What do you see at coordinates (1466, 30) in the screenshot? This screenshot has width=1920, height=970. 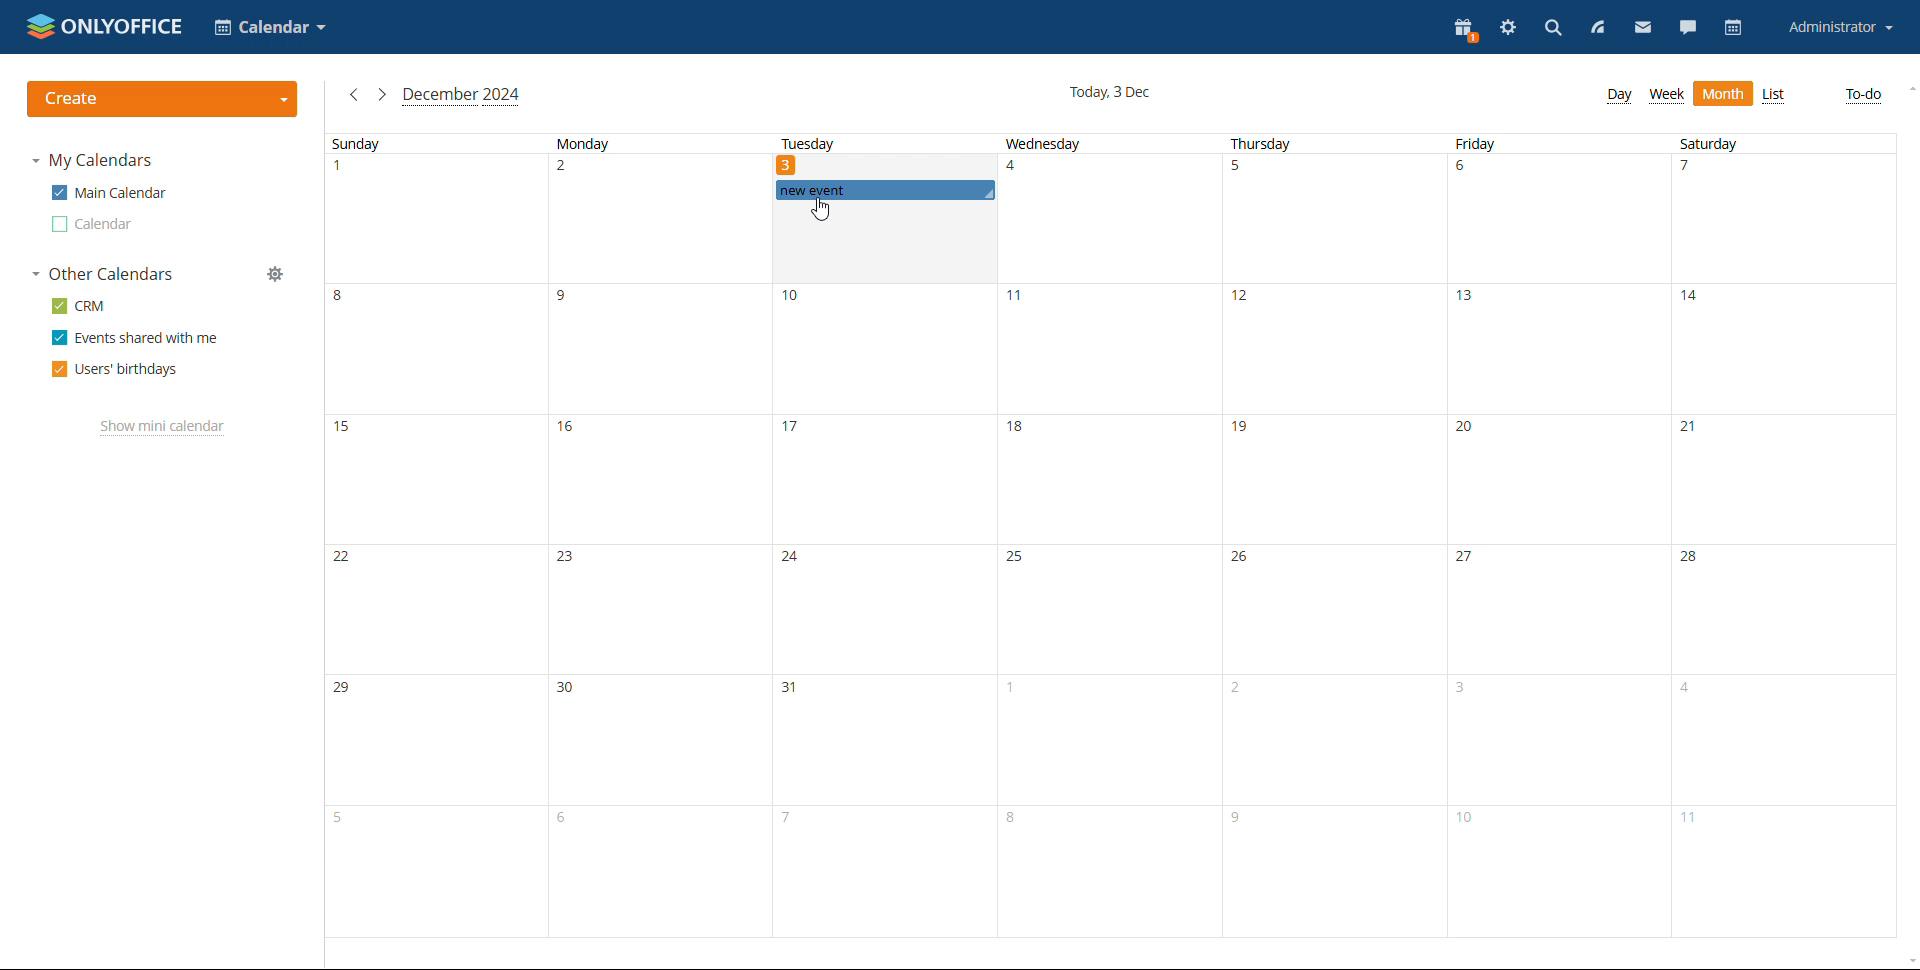 I see `present` at bounding box center [1466, 30].